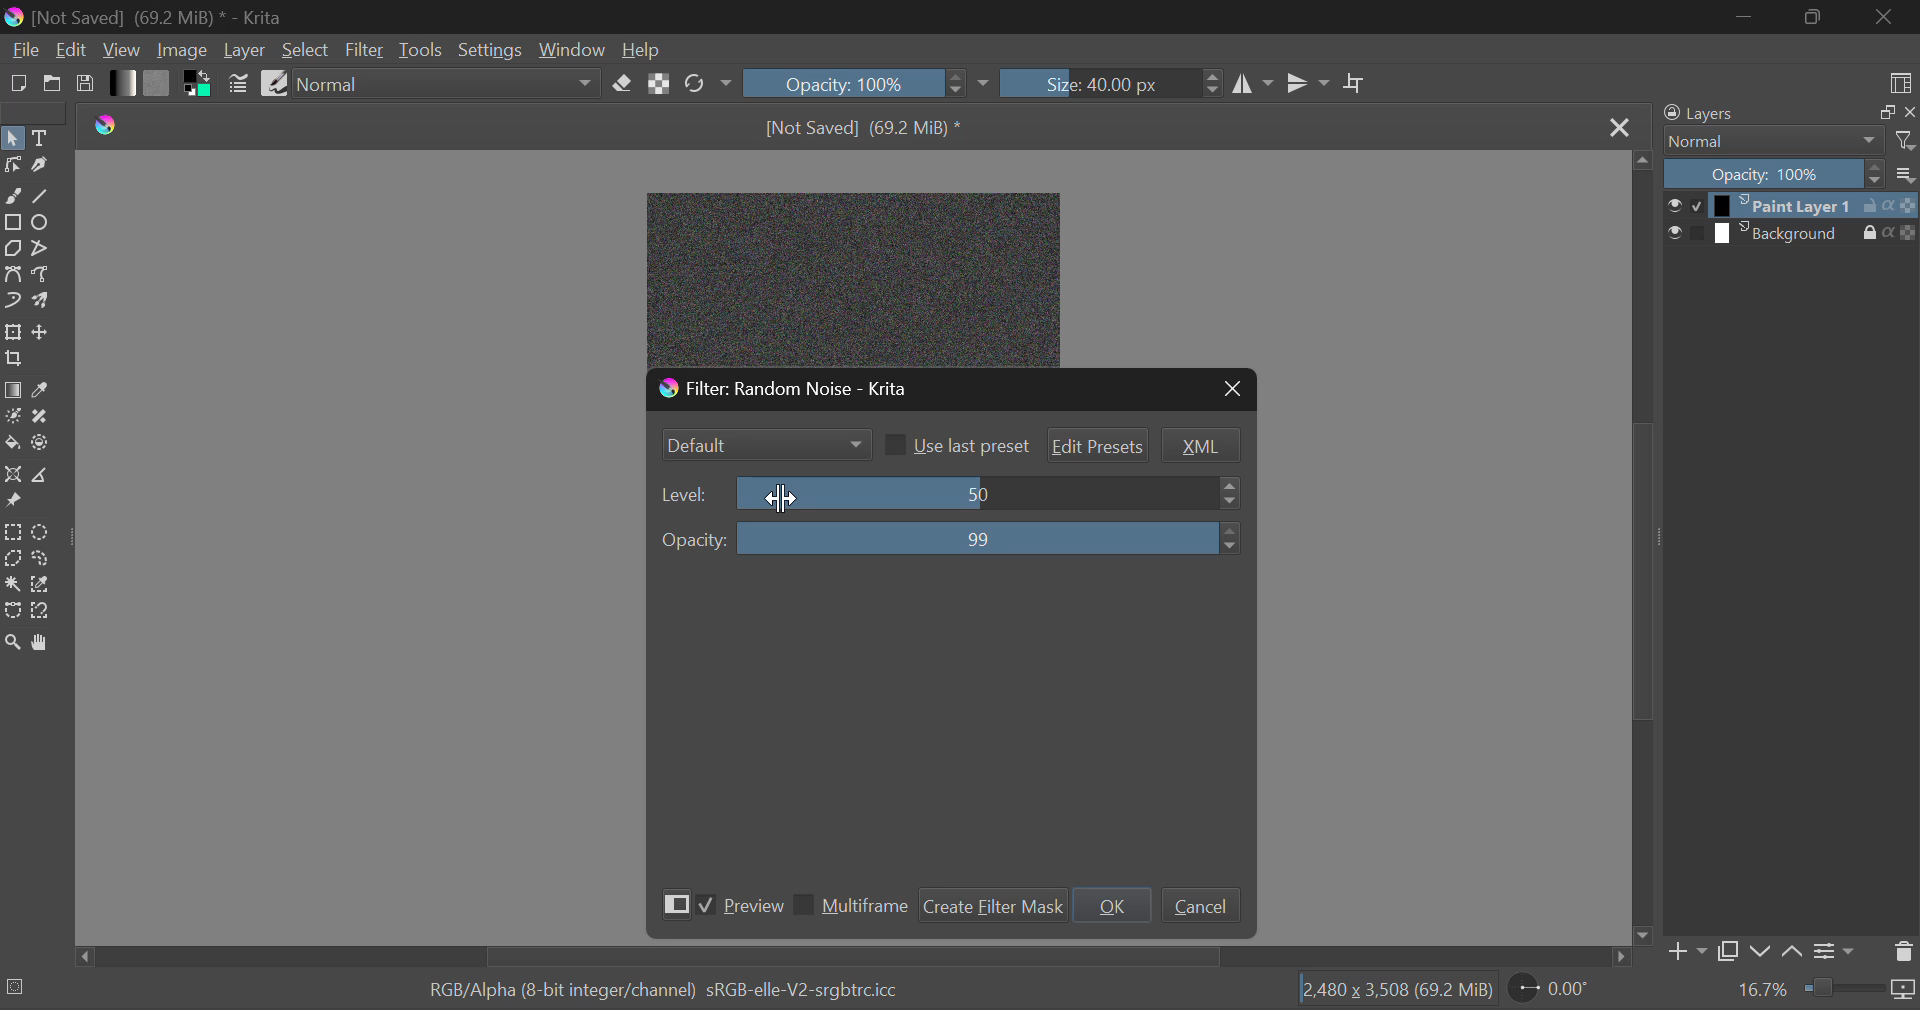  I want to click on Dynamic Brush Tool, so click(12, 302).